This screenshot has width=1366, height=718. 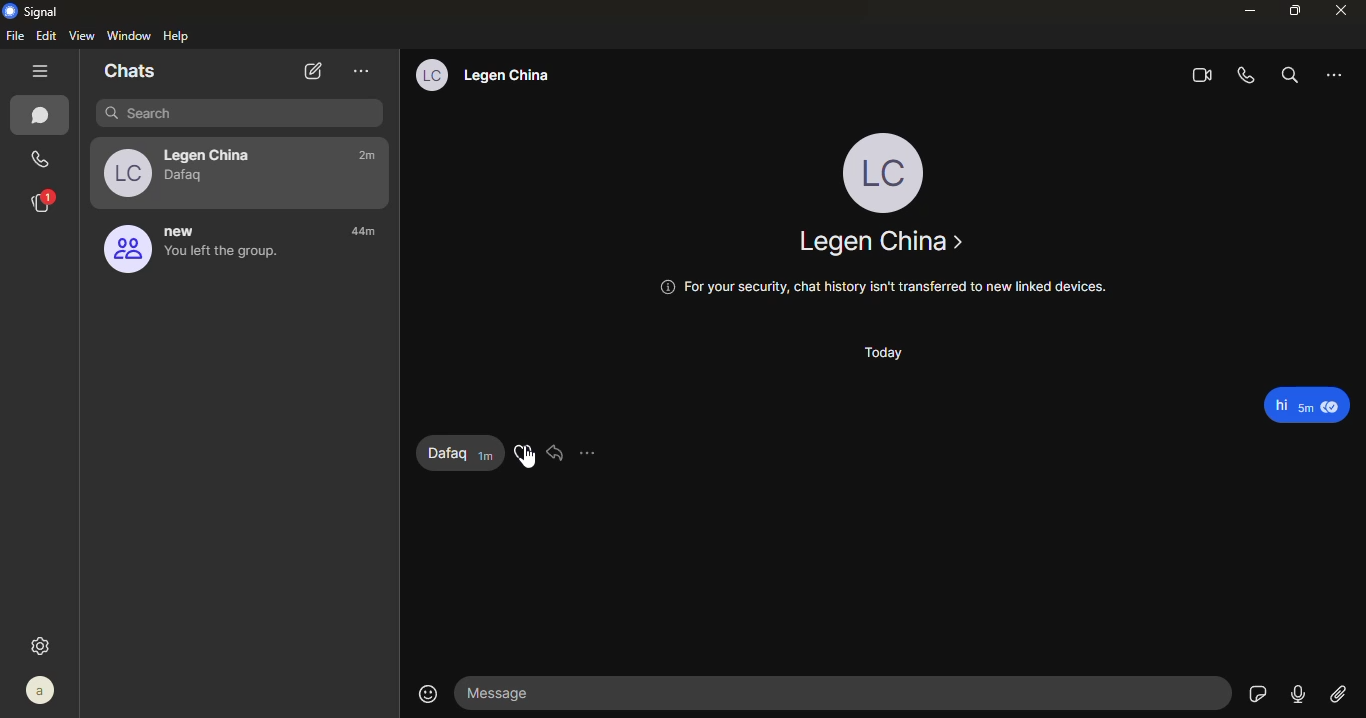 I want to click on chats, so click(x=130, y=71).